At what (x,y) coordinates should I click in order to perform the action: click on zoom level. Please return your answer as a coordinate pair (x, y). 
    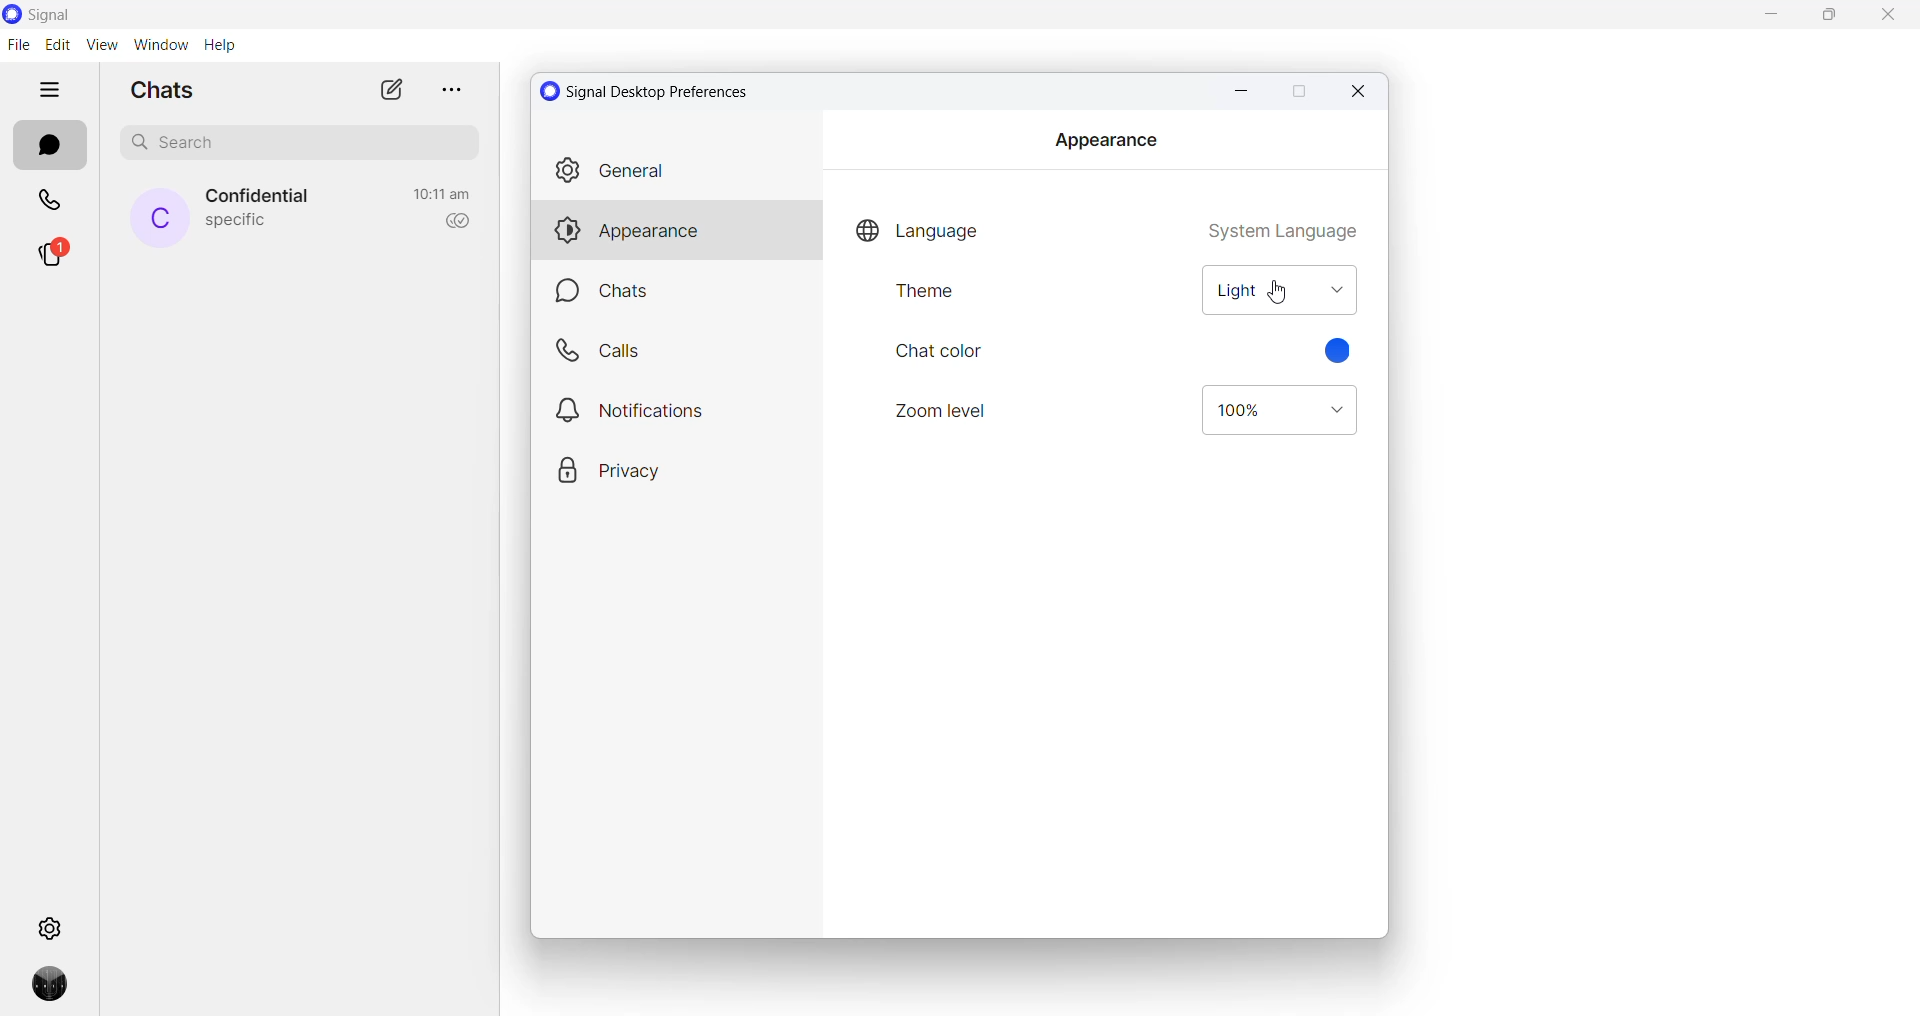
    Looking at the image, I should click on (1279, 411).